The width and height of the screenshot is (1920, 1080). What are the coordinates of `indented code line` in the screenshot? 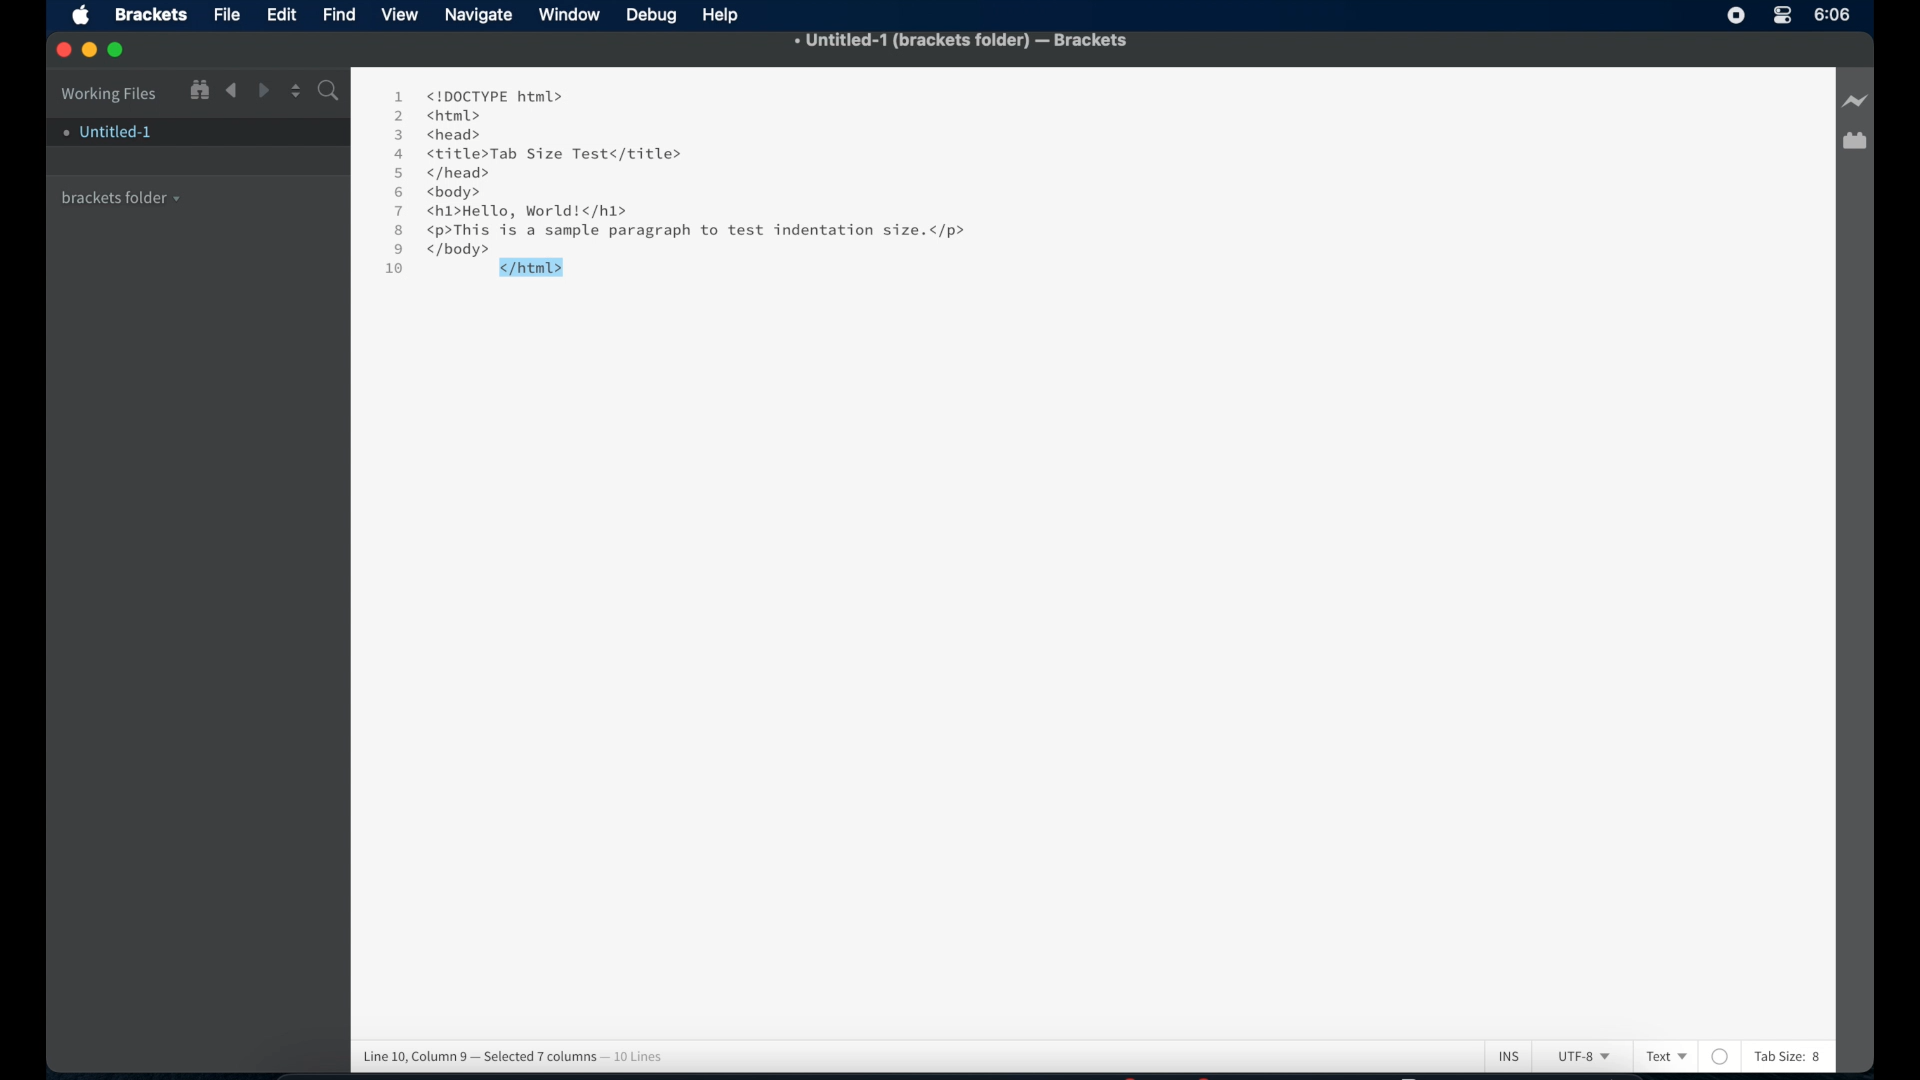 It's located at (531, 267).